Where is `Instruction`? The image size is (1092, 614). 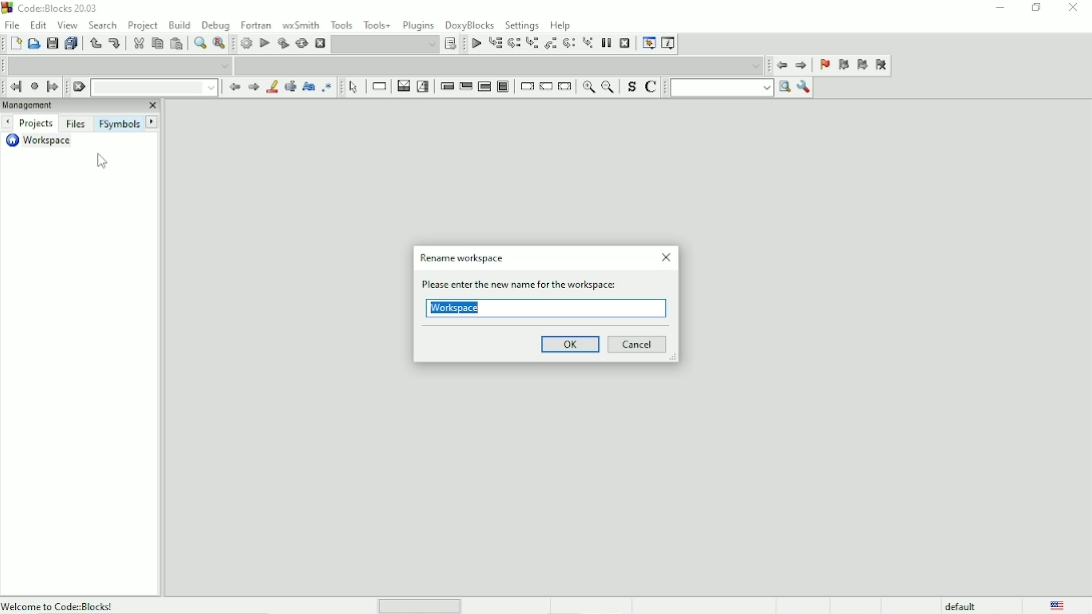 Instruction is located at coordinates (377, 87).